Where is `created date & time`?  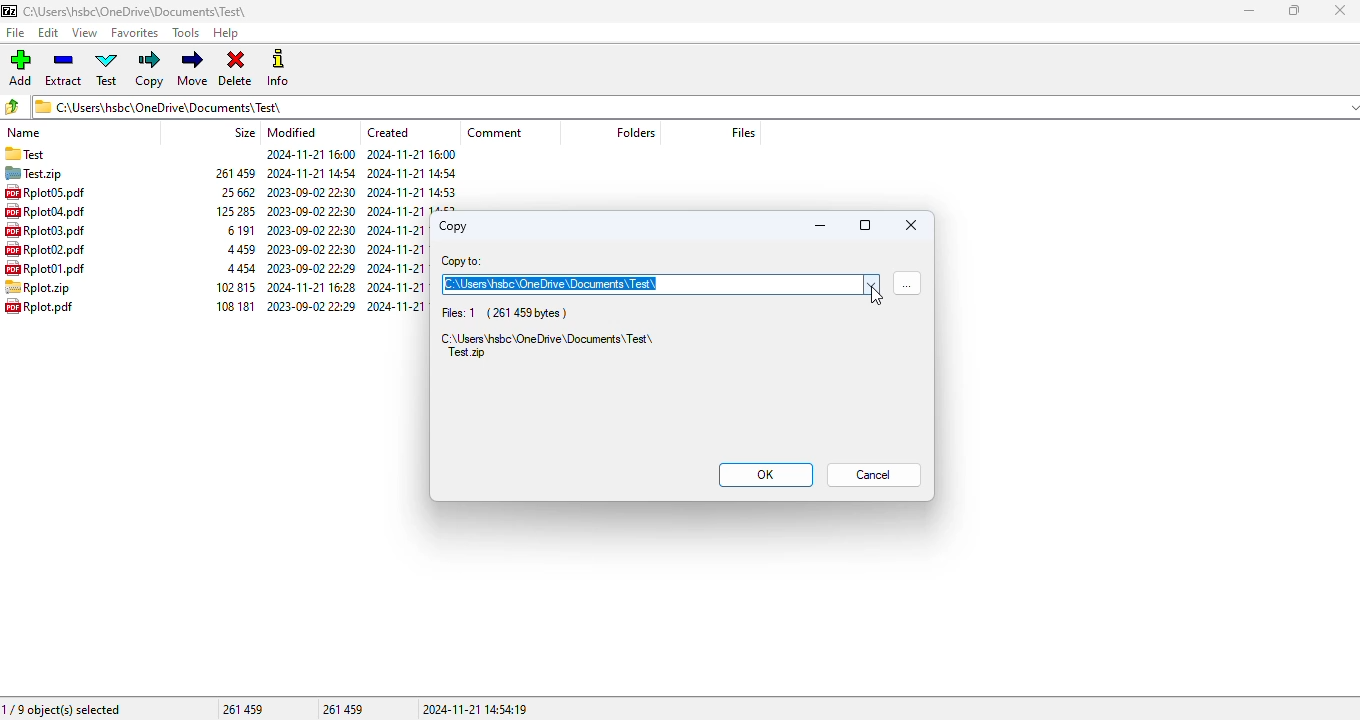 created date & time is located at coordinates (398, 286).